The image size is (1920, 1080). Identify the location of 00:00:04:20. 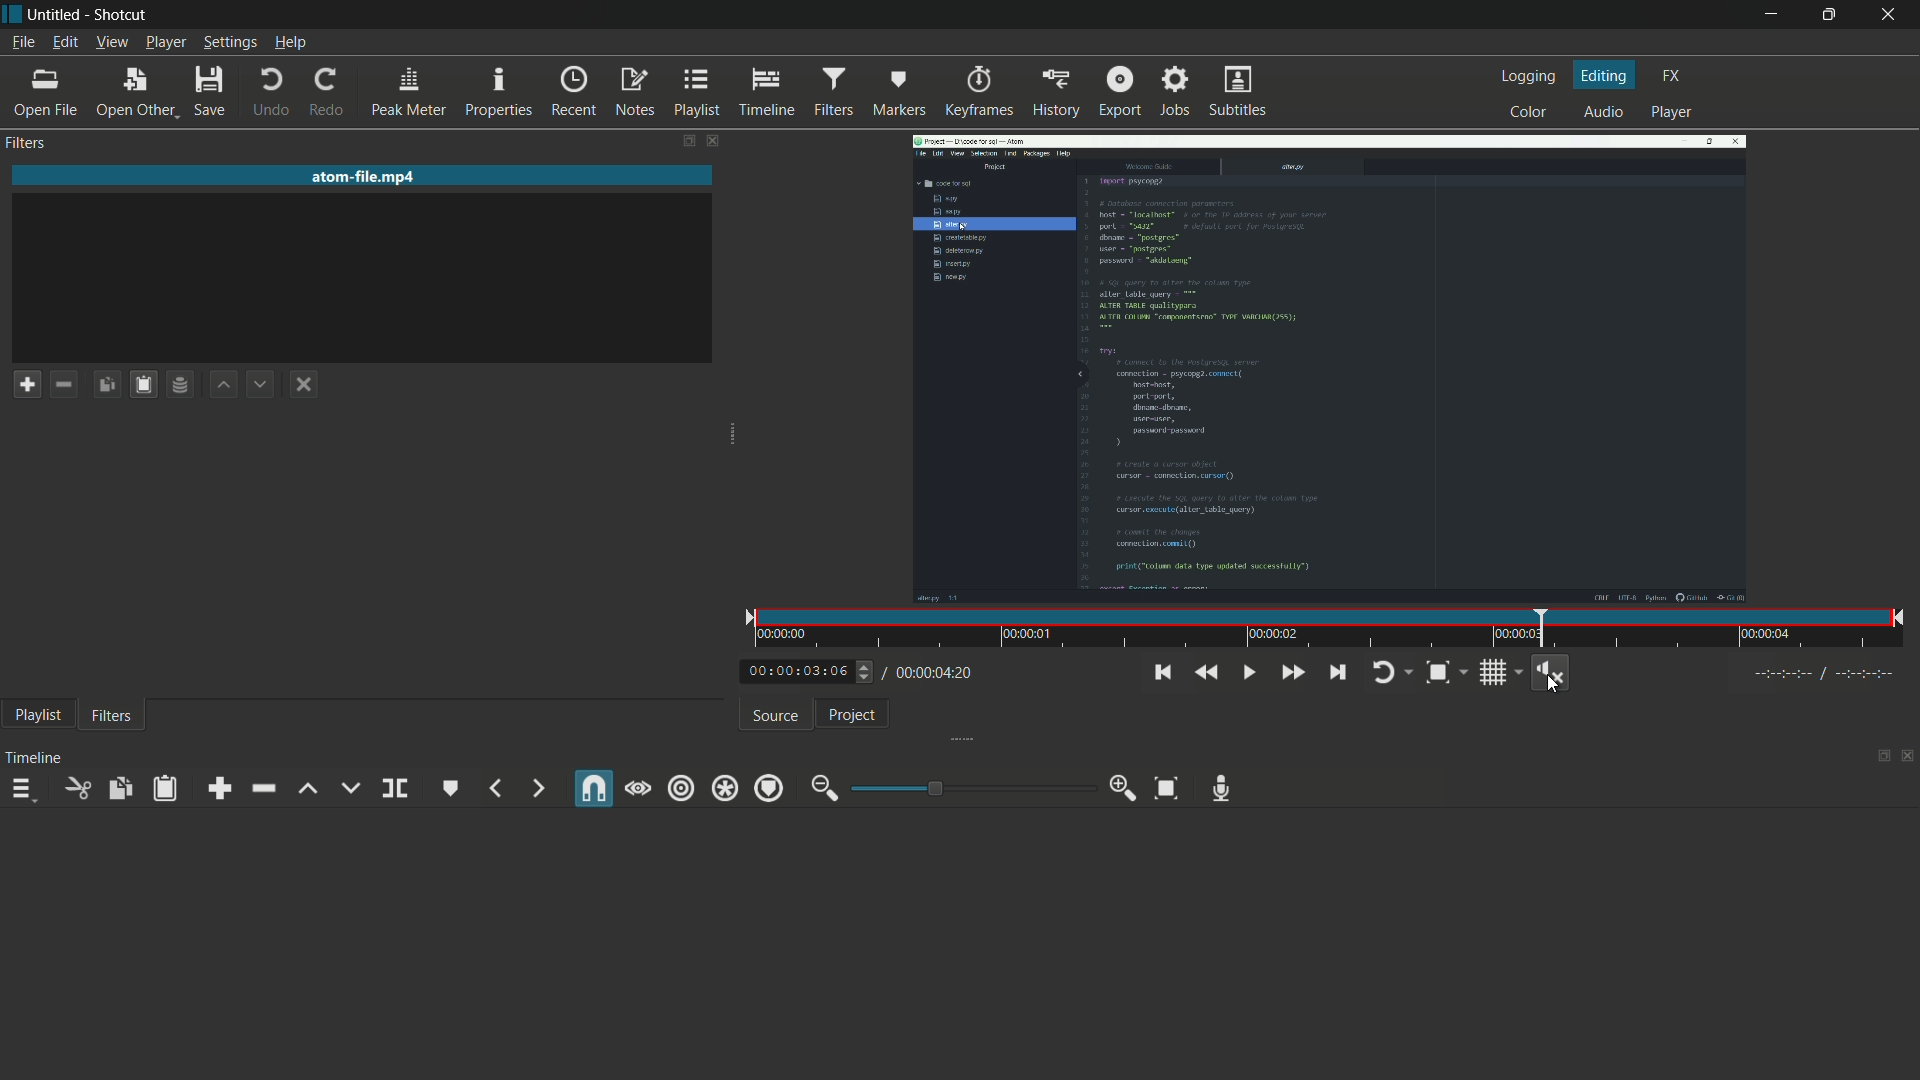
(932, 674).